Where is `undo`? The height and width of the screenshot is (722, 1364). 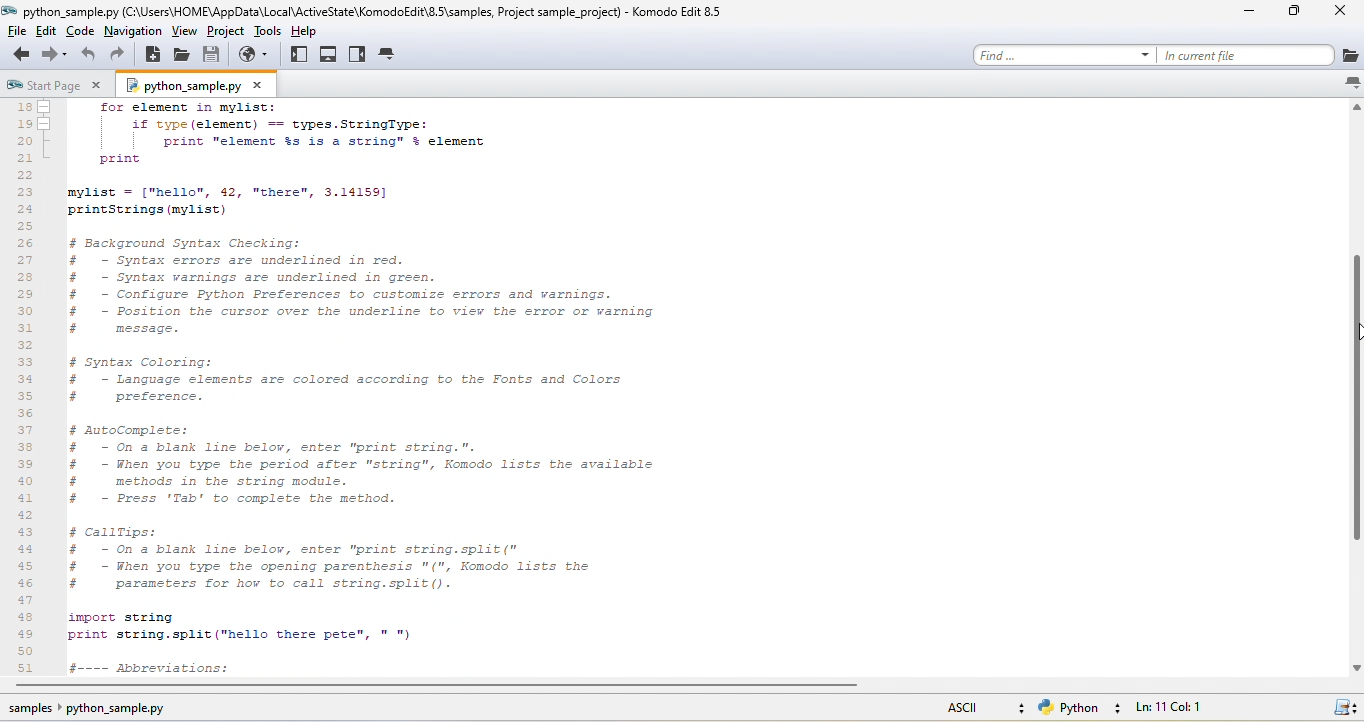
undo is located at coordinates (89, 55).